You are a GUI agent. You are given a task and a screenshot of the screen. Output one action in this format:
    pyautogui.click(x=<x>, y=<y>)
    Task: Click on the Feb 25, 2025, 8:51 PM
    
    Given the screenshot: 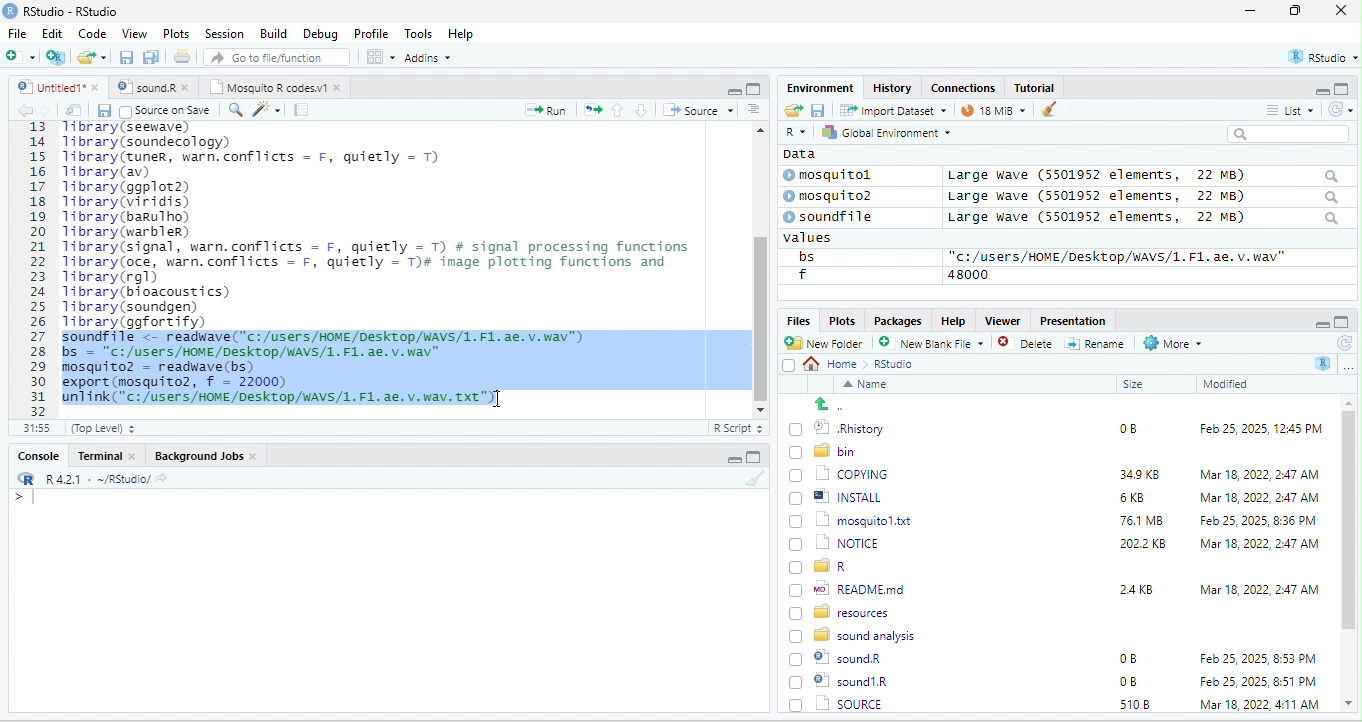 What is the action you would take?
    pyautogui.click(x=1259, y=659)
    